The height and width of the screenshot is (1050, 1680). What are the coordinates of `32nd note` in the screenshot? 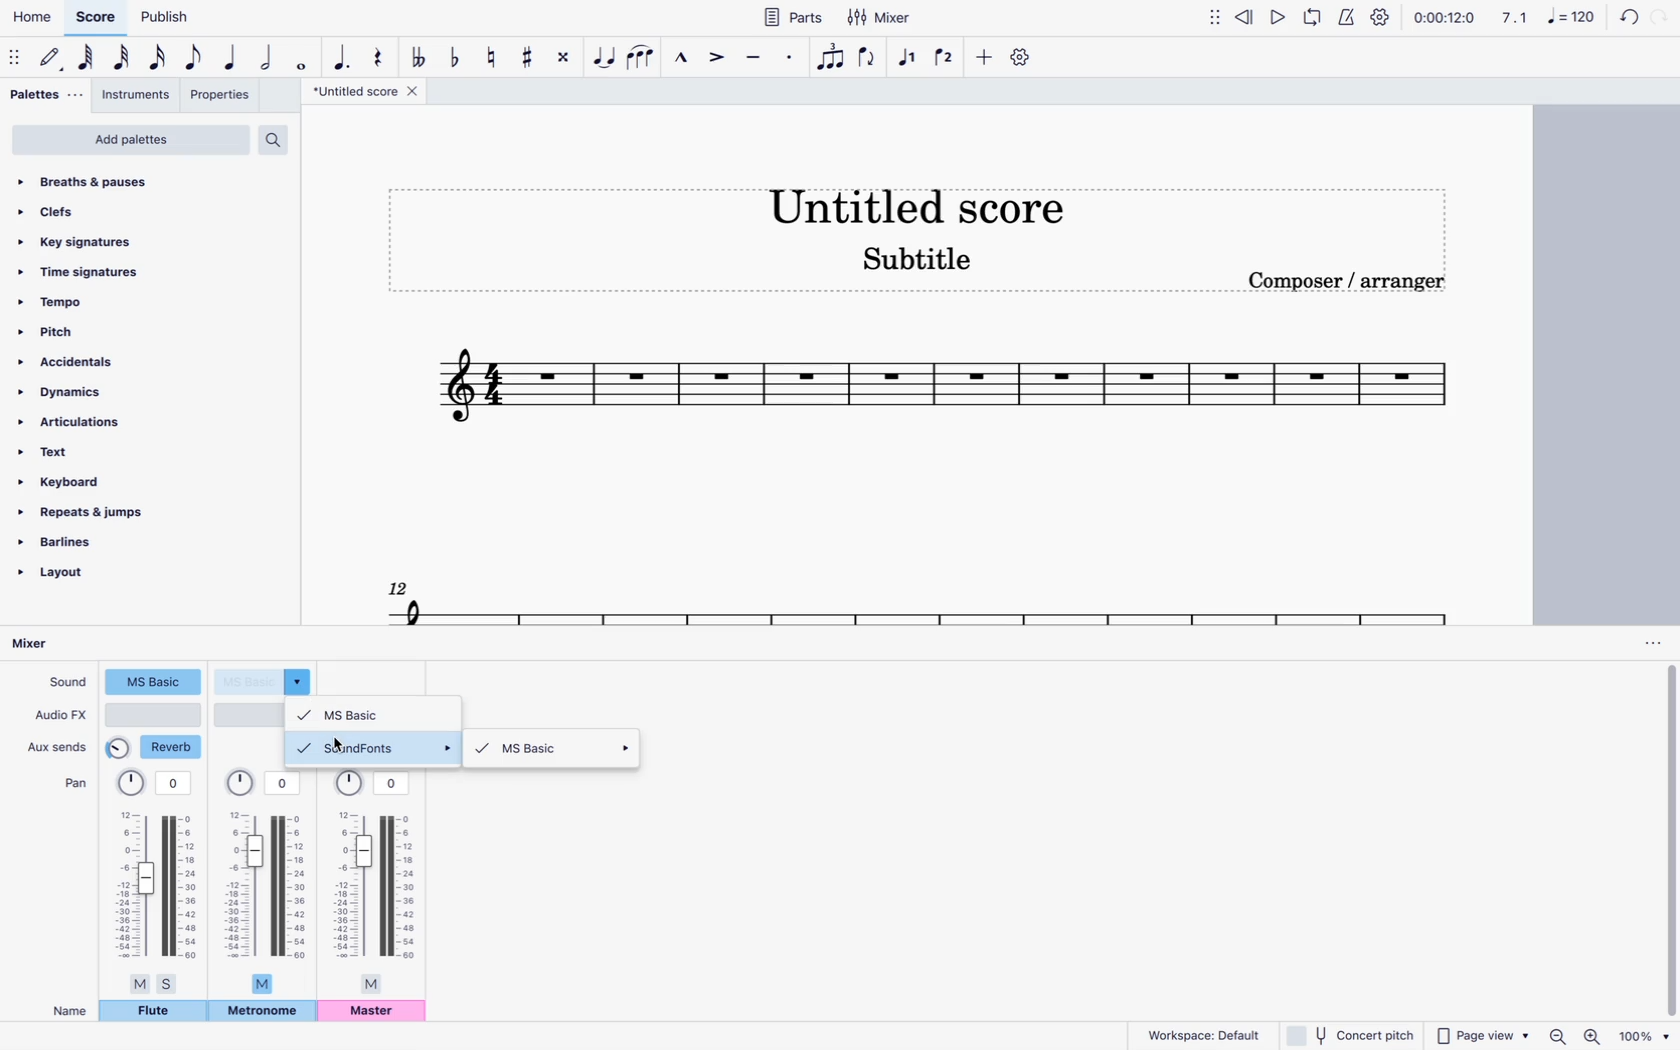 It's located at (124, 59).